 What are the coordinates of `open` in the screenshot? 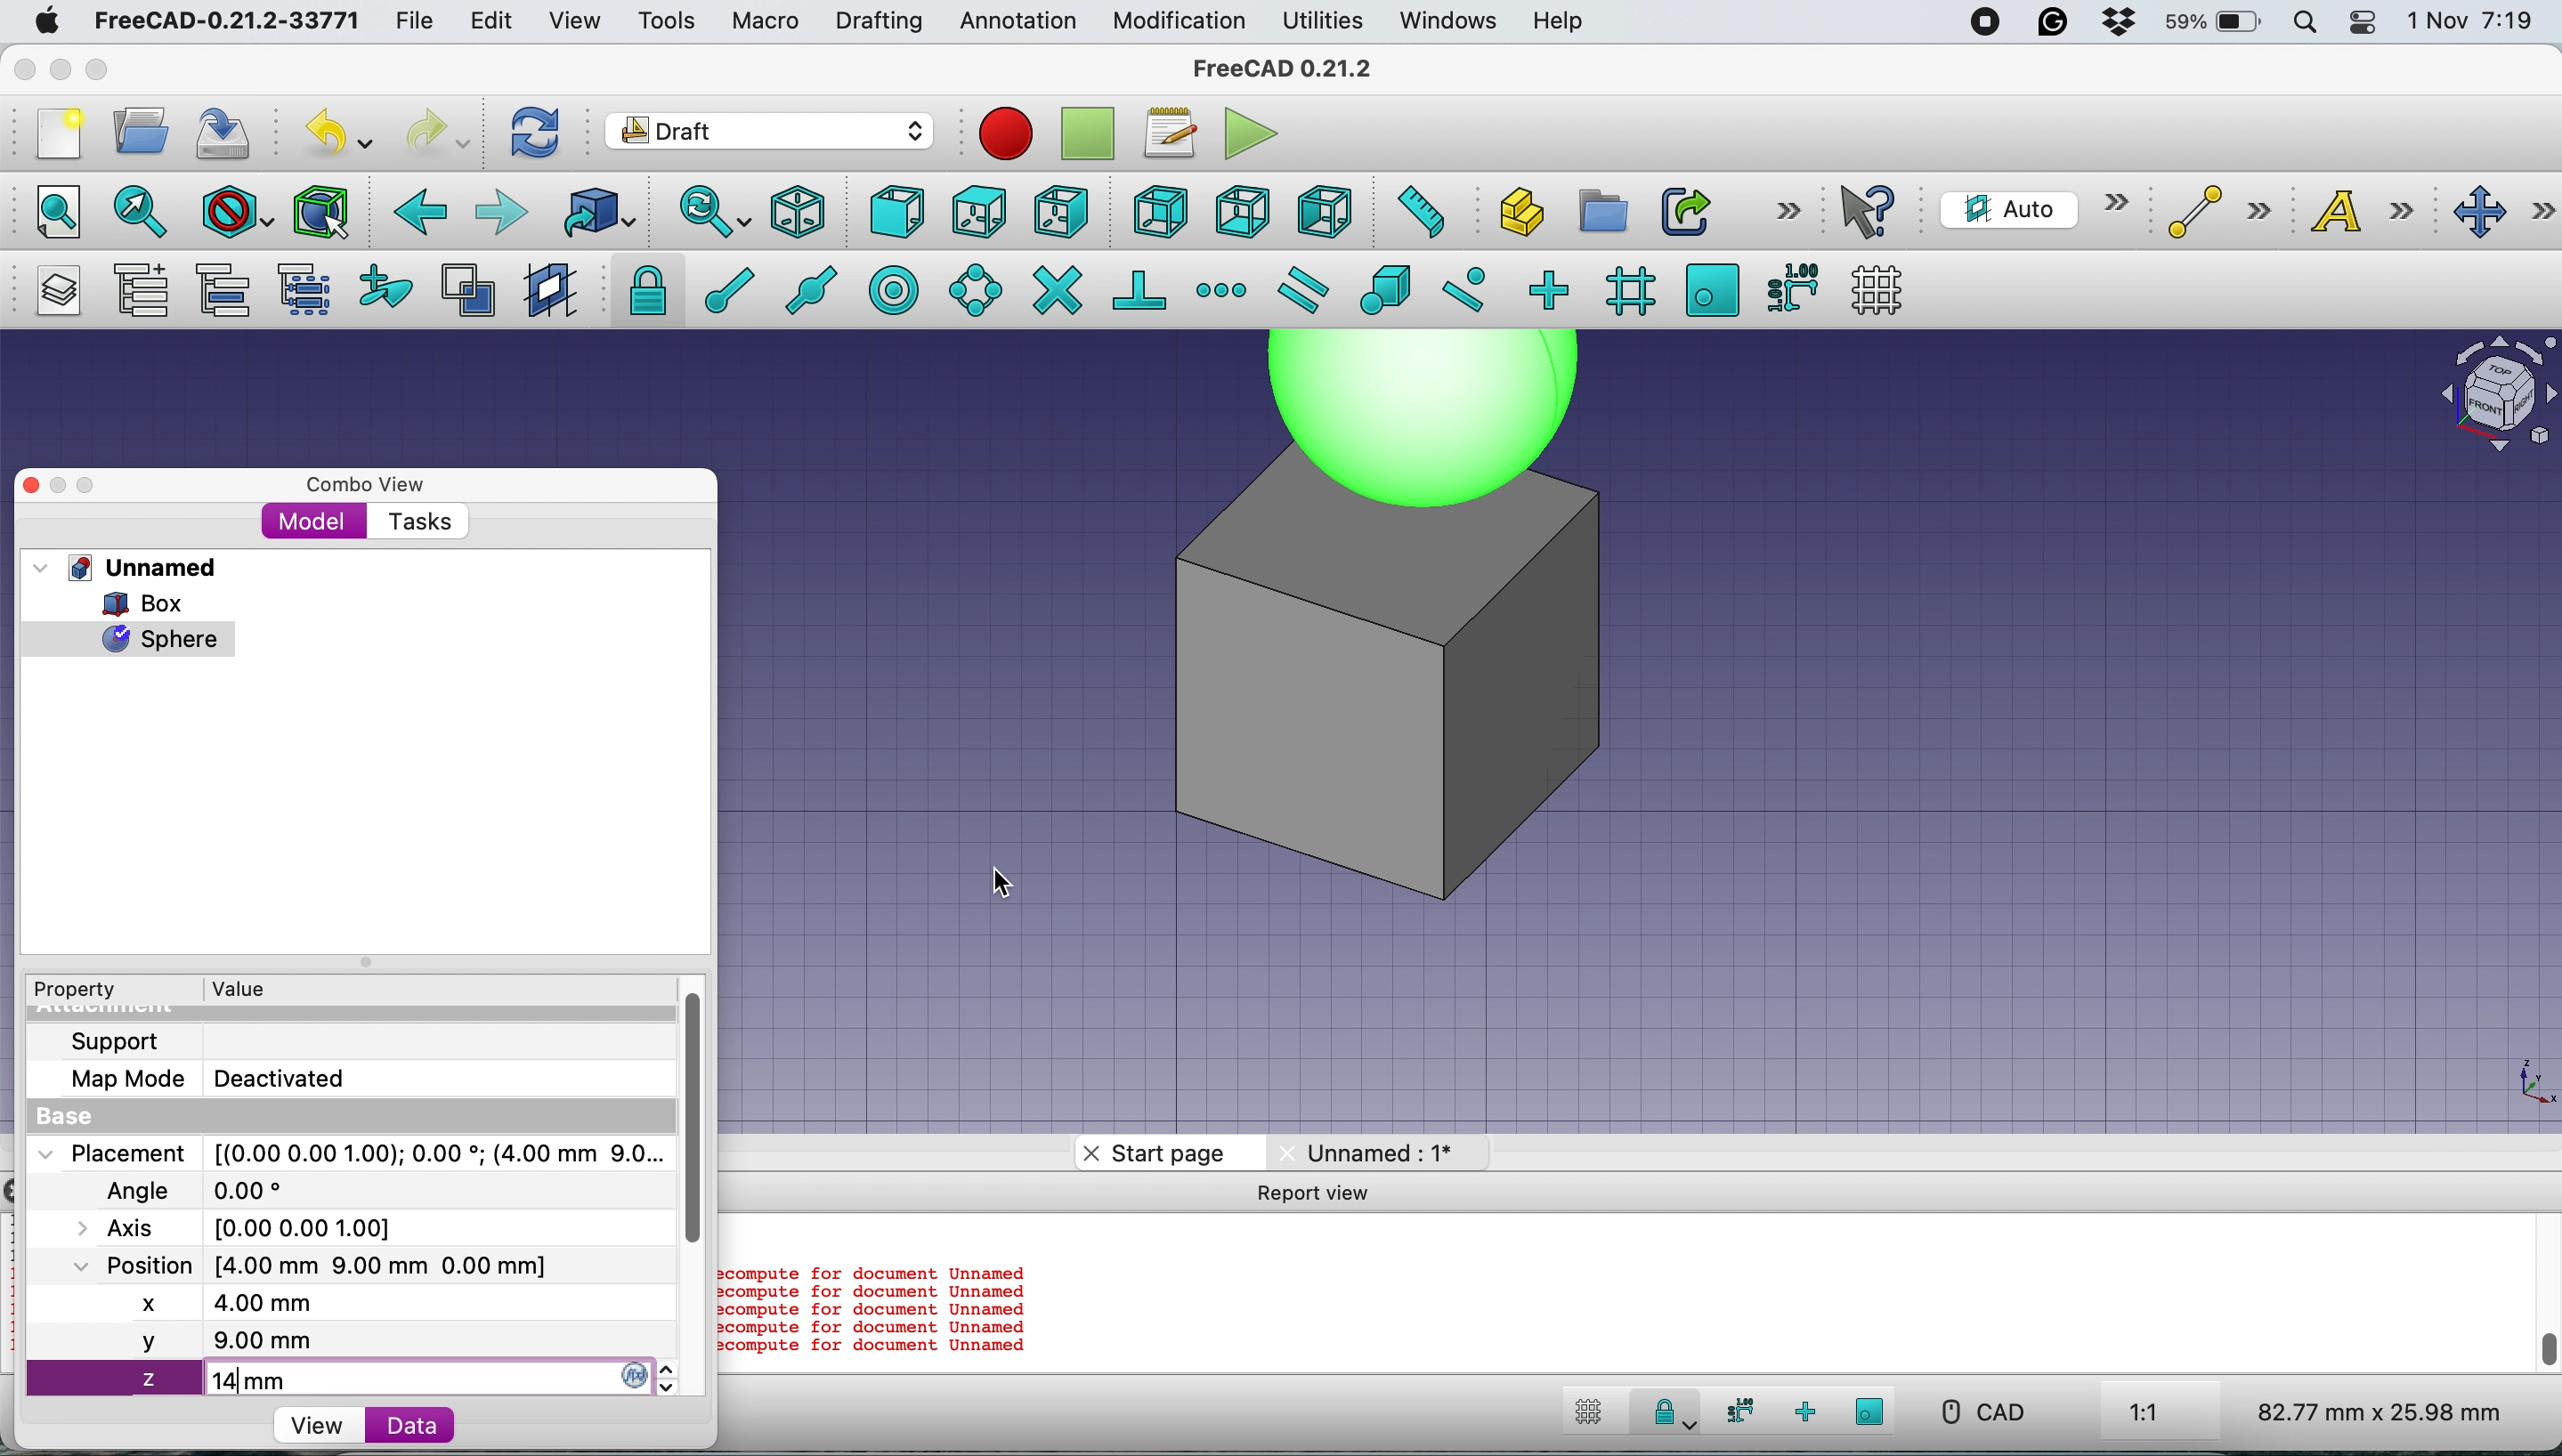 It's located at (149, 130).